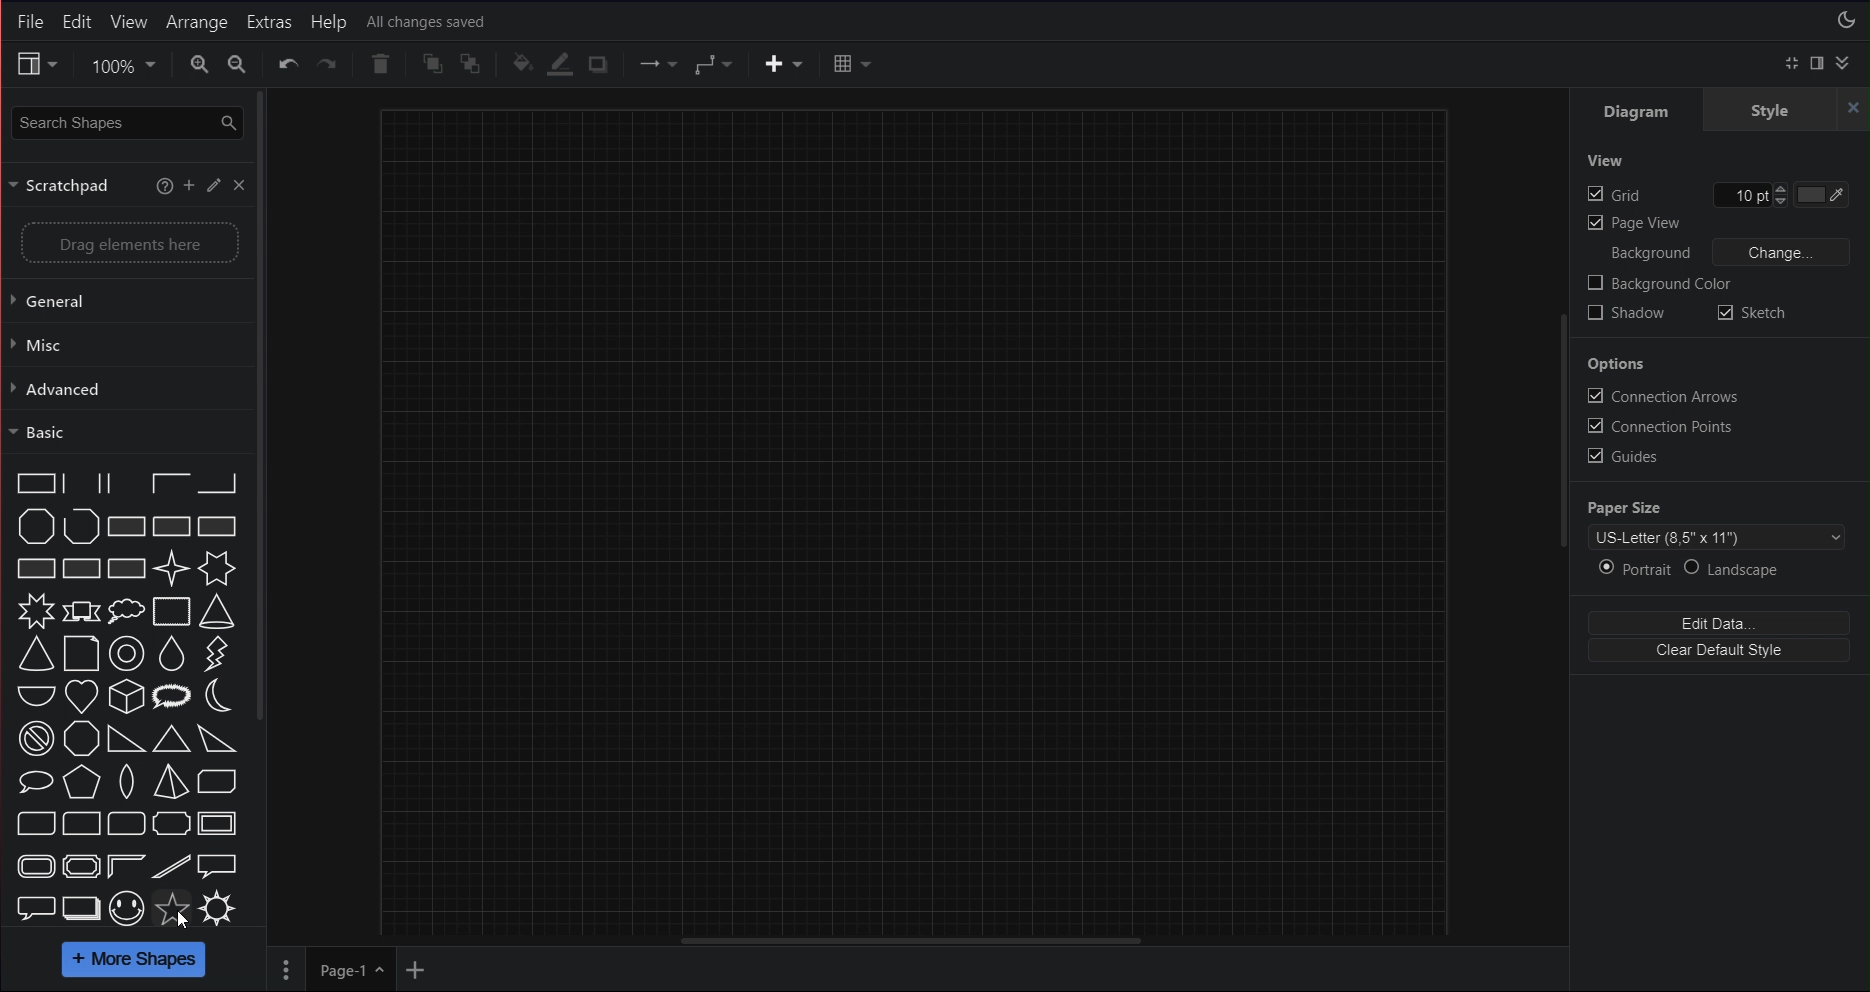 The height and width of the screenshot is (992, 1870). Describe the element at coordinates (130, 242) in the screenshot. I see `Drag elements here` at that location.